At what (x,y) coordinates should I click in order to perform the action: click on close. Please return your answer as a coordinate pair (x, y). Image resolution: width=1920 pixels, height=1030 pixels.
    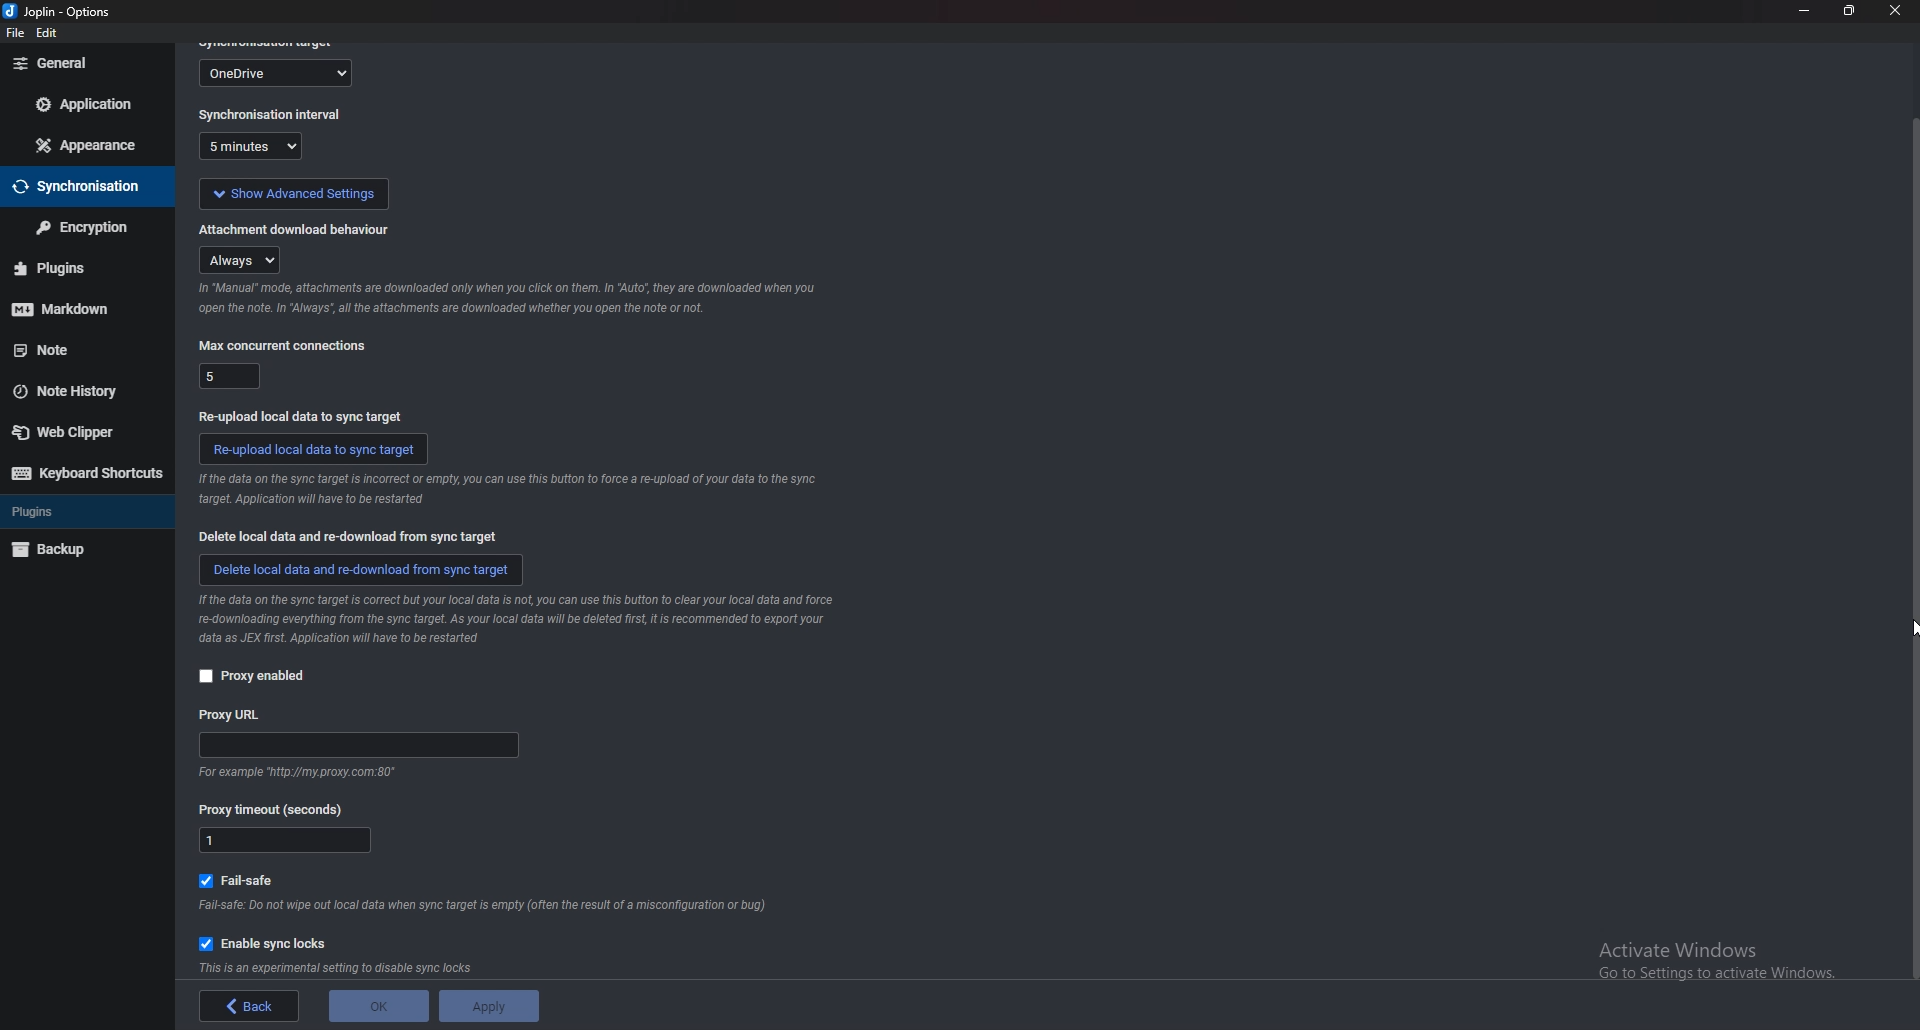
    Looking at the image, I should click on (1893, 11).